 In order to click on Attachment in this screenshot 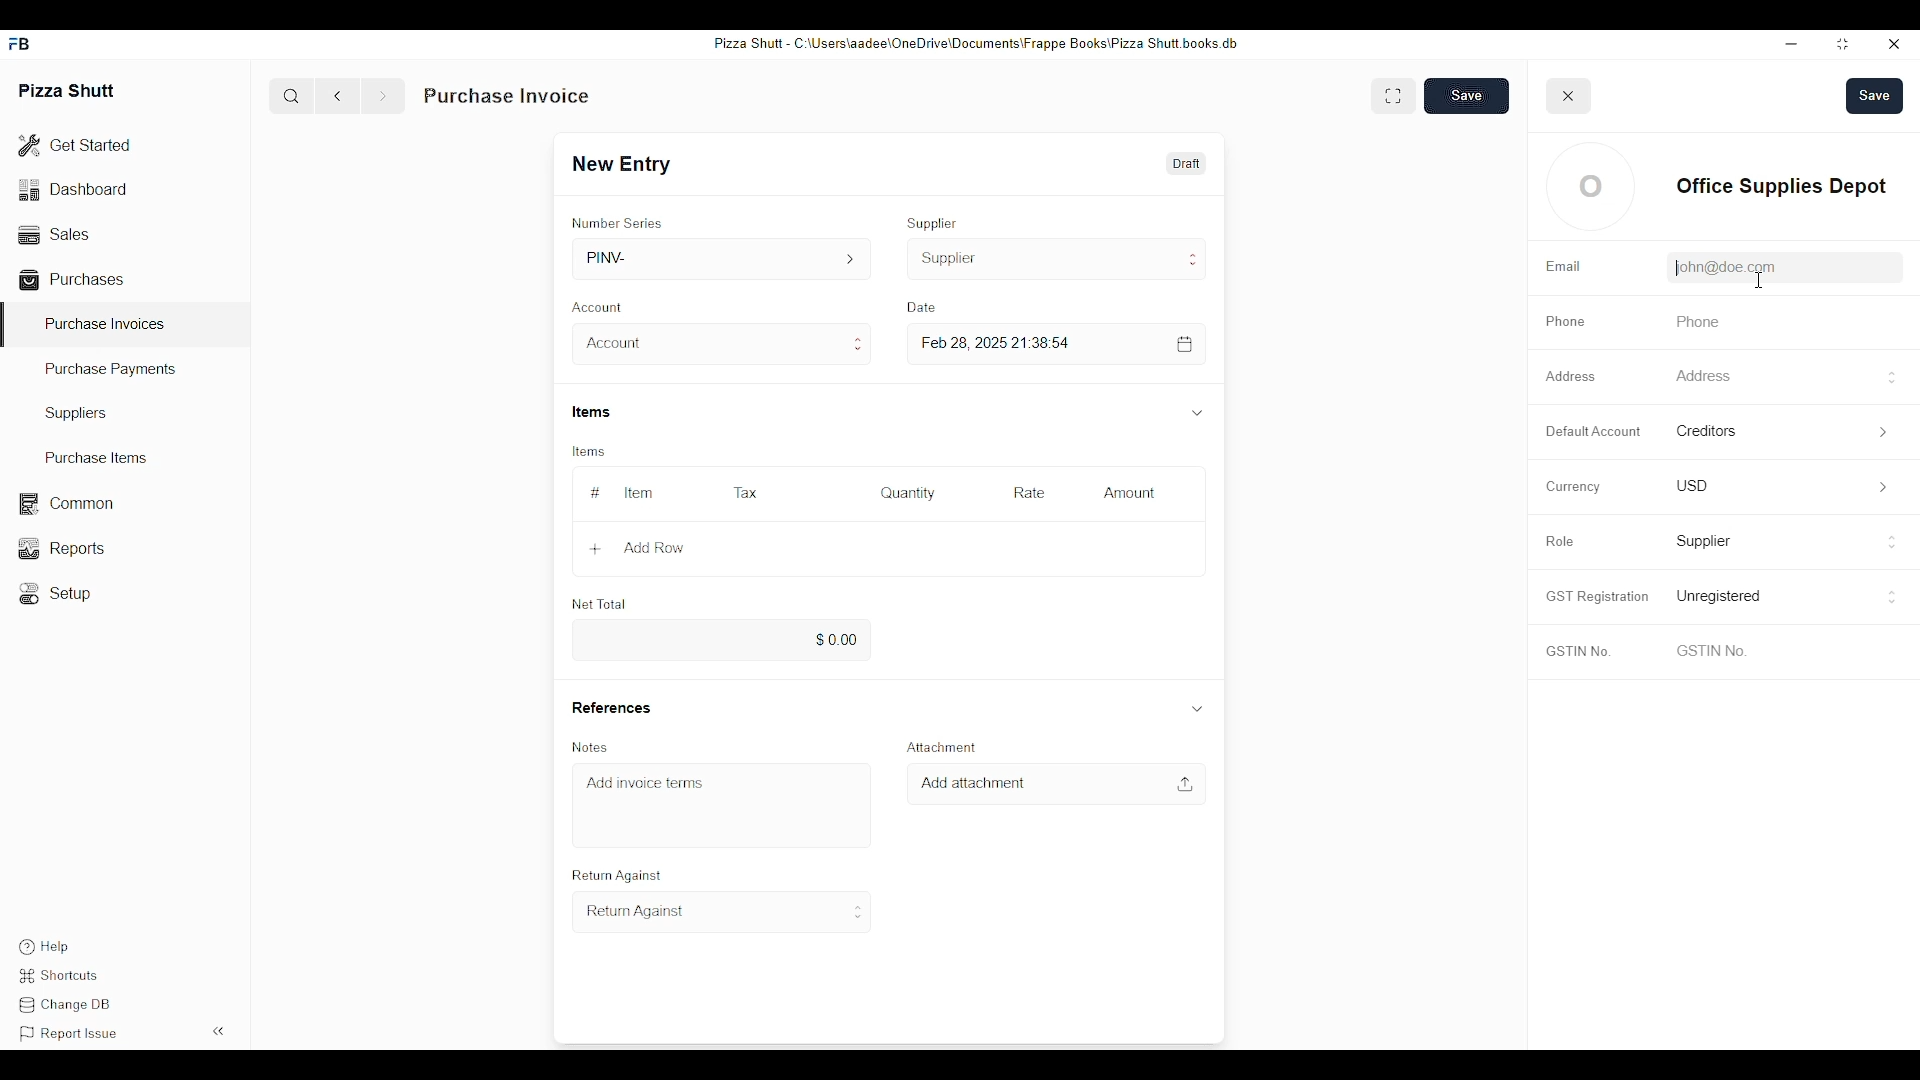, I will do `click(938, 747)`.